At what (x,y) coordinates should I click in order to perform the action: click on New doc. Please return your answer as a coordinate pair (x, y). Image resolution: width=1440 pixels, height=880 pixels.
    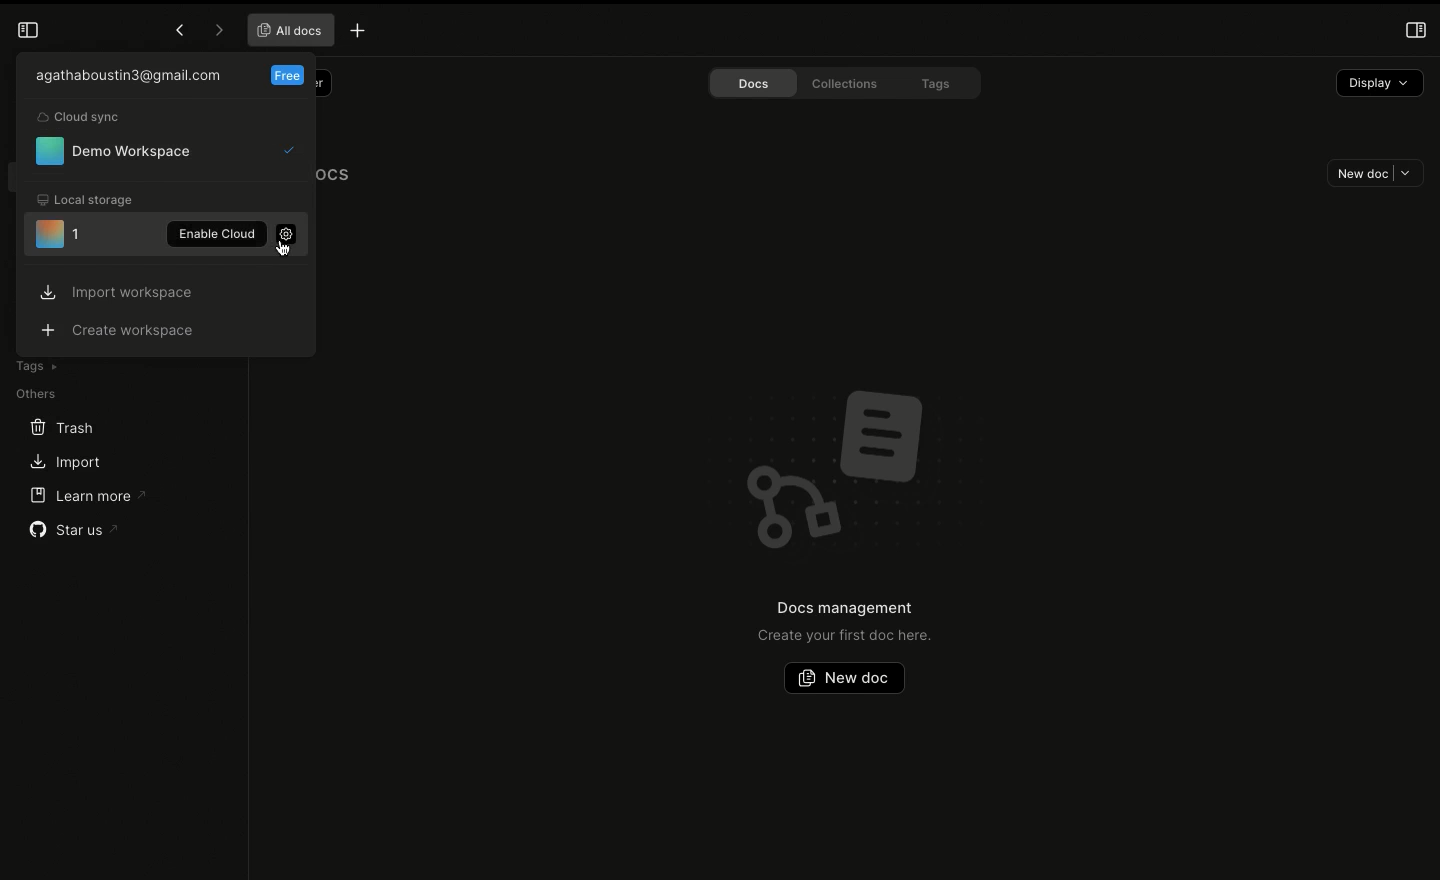
    Looking at the image, I should click on (843, 677).